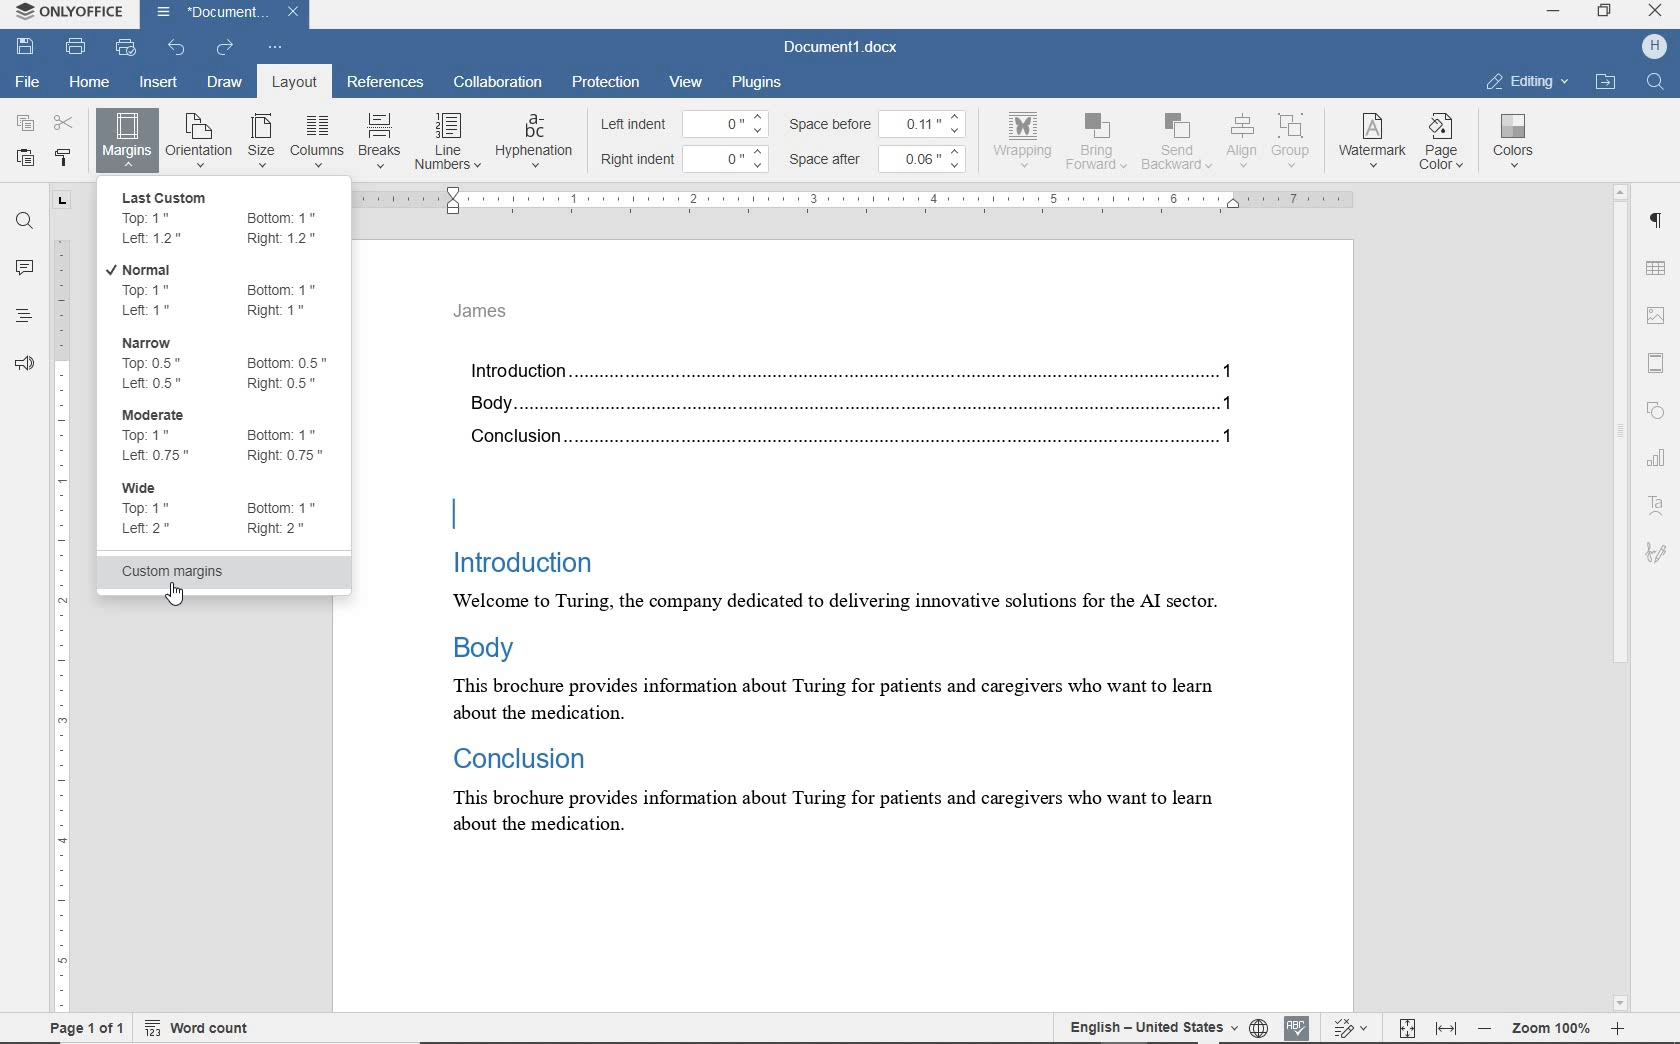 The height and width of the screenshot is (1044, 1680). Describe the element at coordinates (1292, 140) in the screenshot. I see `group` at that location.